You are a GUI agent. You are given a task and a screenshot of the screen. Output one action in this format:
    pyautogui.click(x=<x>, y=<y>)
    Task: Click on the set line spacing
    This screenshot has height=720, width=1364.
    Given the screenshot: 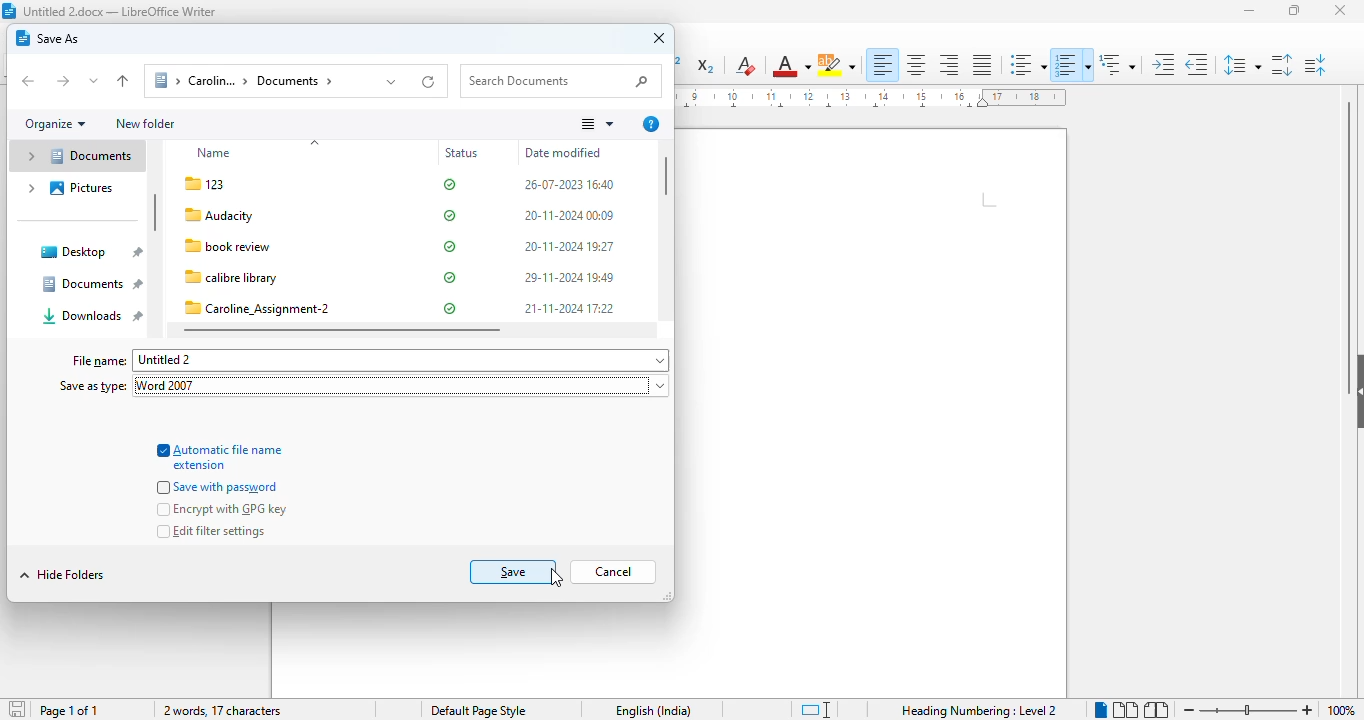 What is the action you would take?
    pyautogui.click(x=1242, y=64)
    